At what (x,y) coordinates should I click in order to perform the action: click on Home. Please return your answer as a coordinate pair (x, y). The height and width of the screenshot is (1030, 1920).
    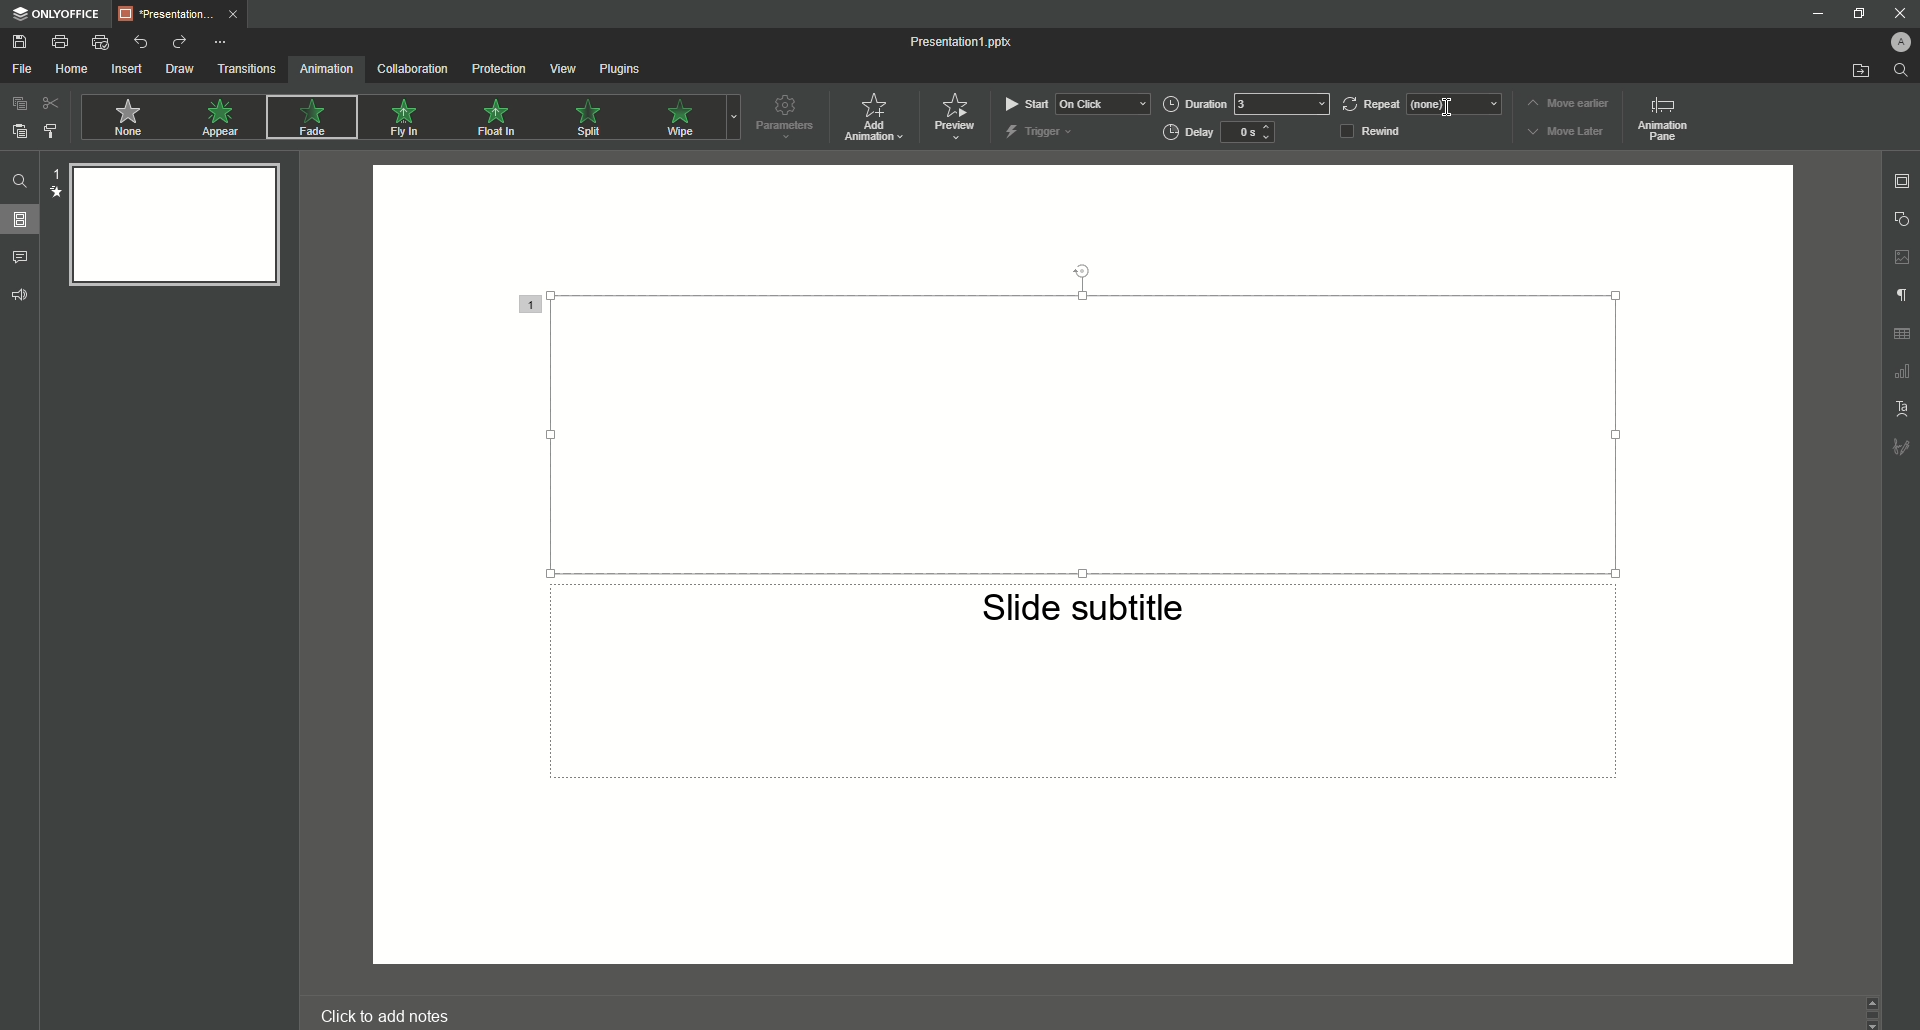
    Looking at the image, I should click on (72, 70).